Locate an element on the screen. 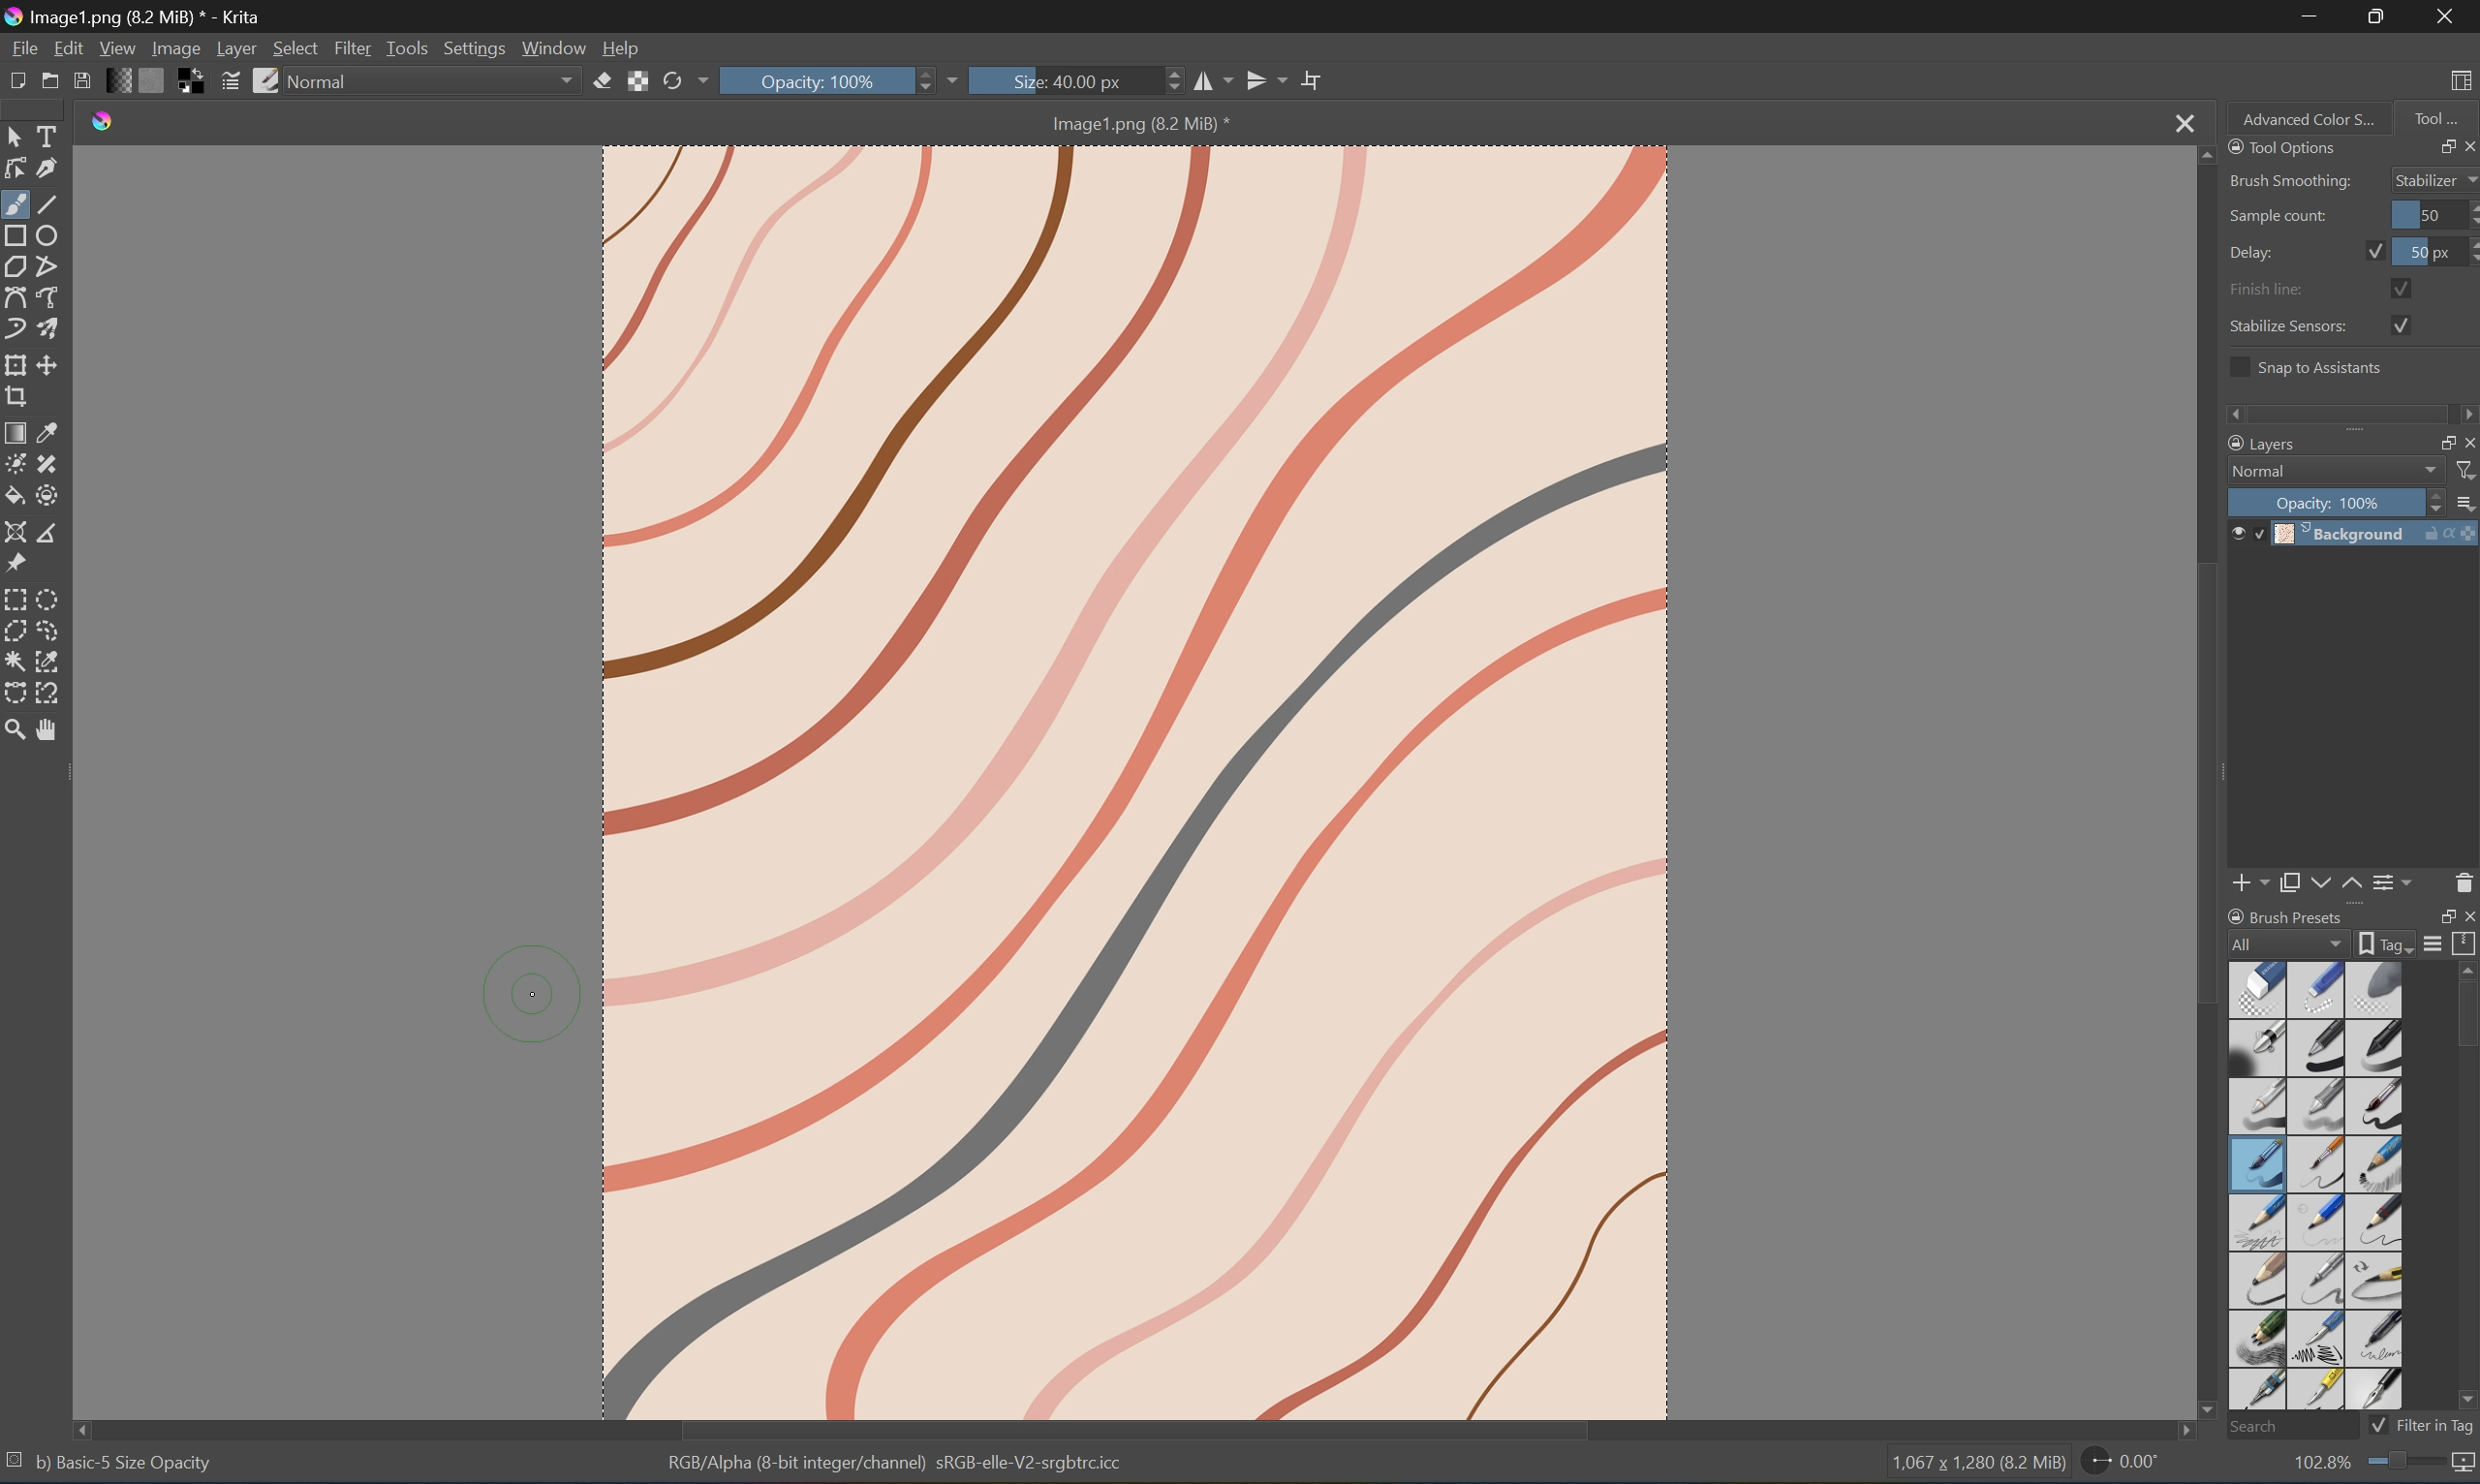  Image is located at coordinates (1135, 780).